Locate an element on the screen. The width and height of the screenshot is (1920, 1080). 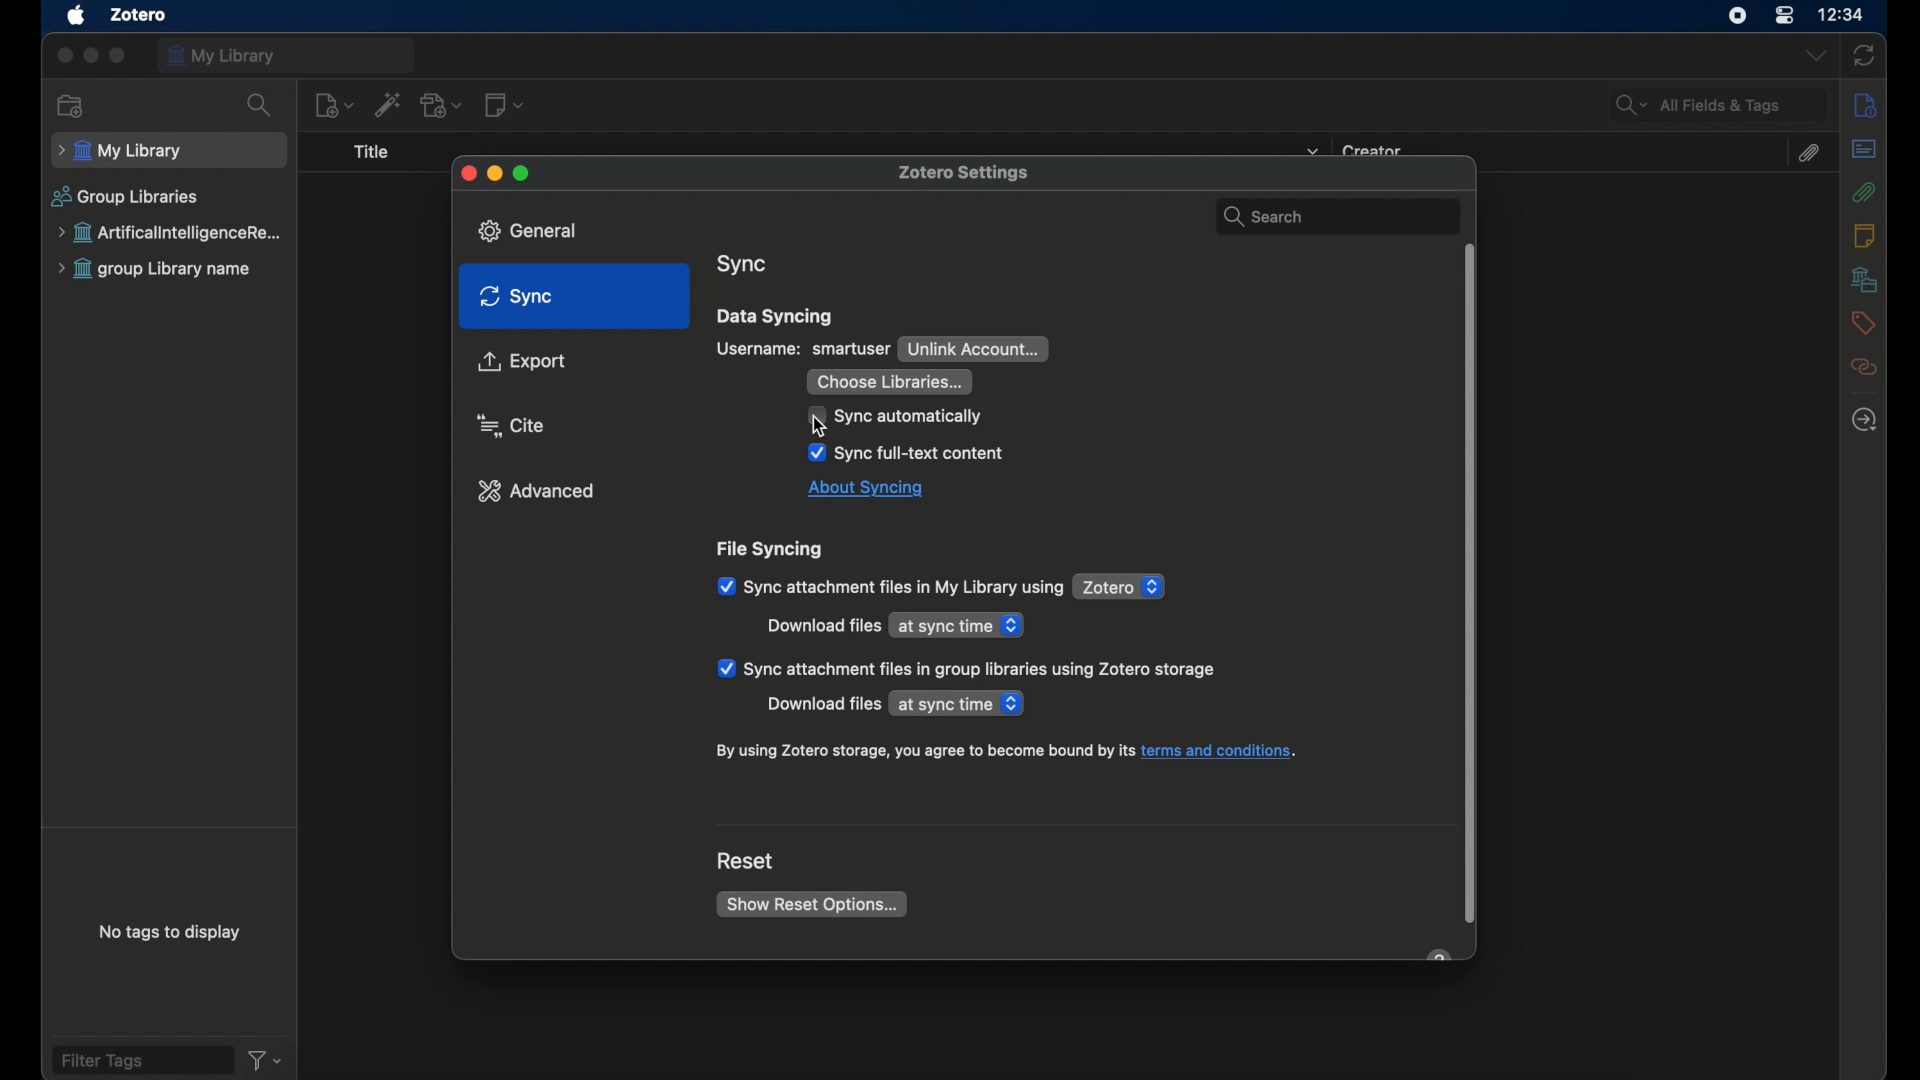
file syncing is located at coordinates (773, 550).